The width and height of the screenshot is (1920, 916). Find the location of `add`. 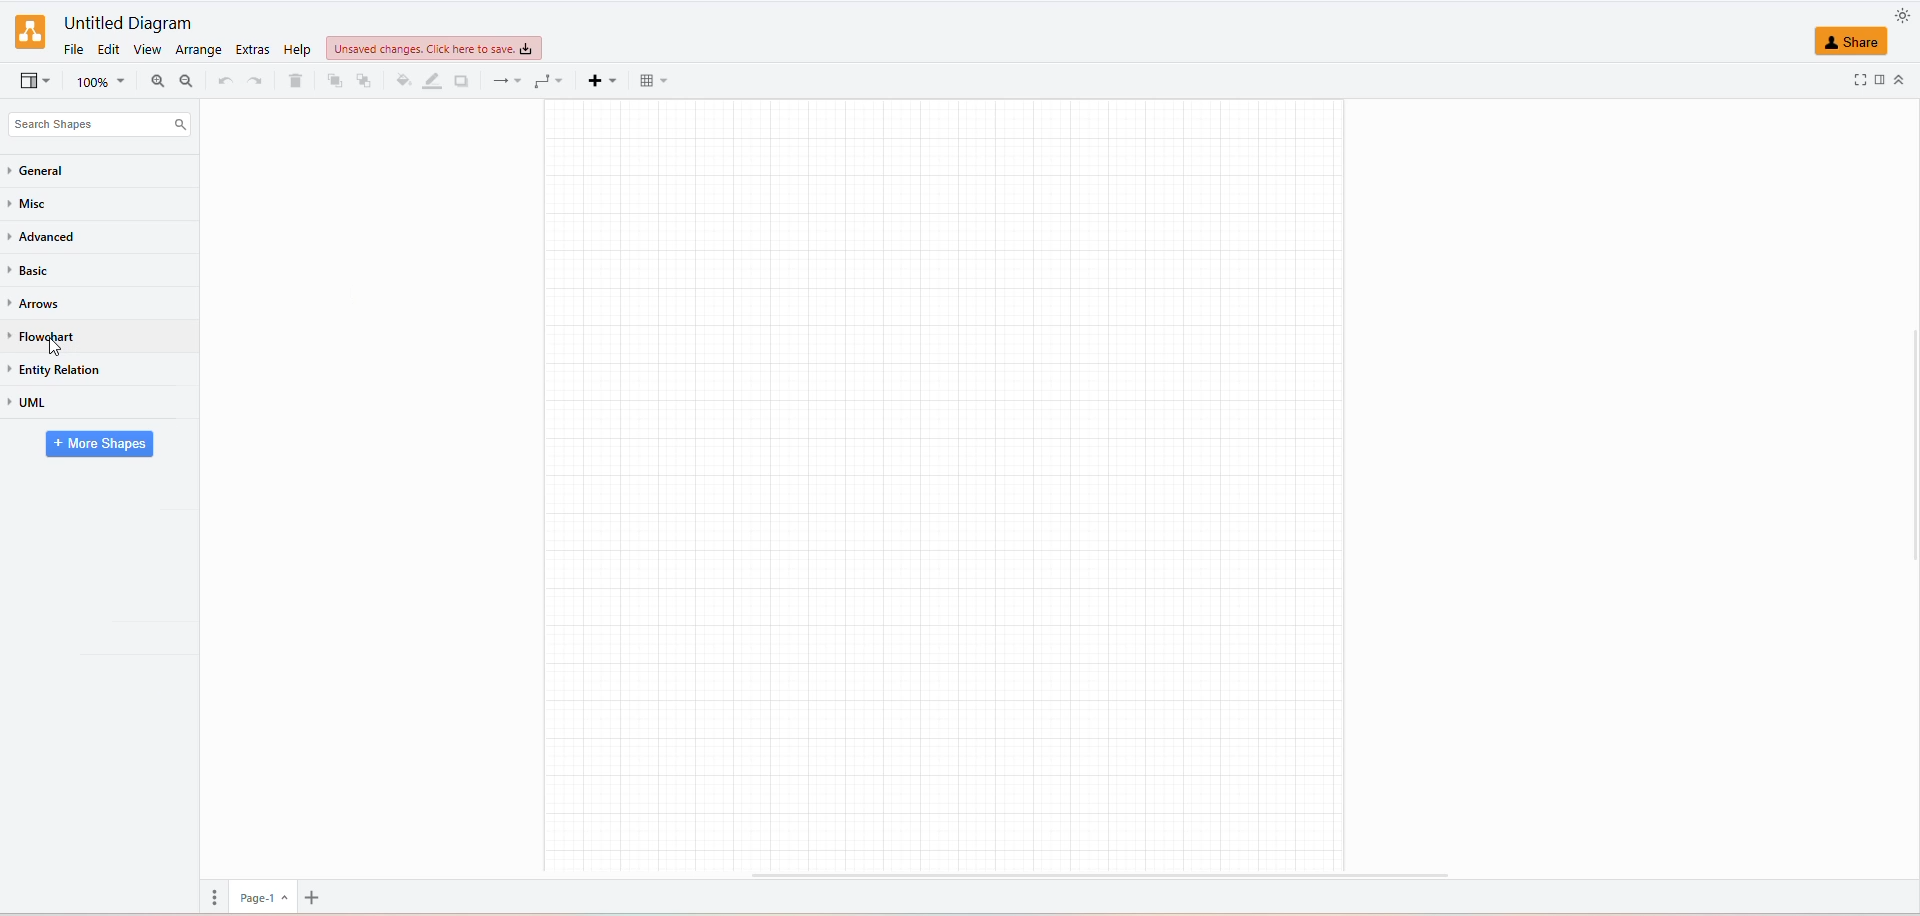

add is located at coordinates (320, 894).